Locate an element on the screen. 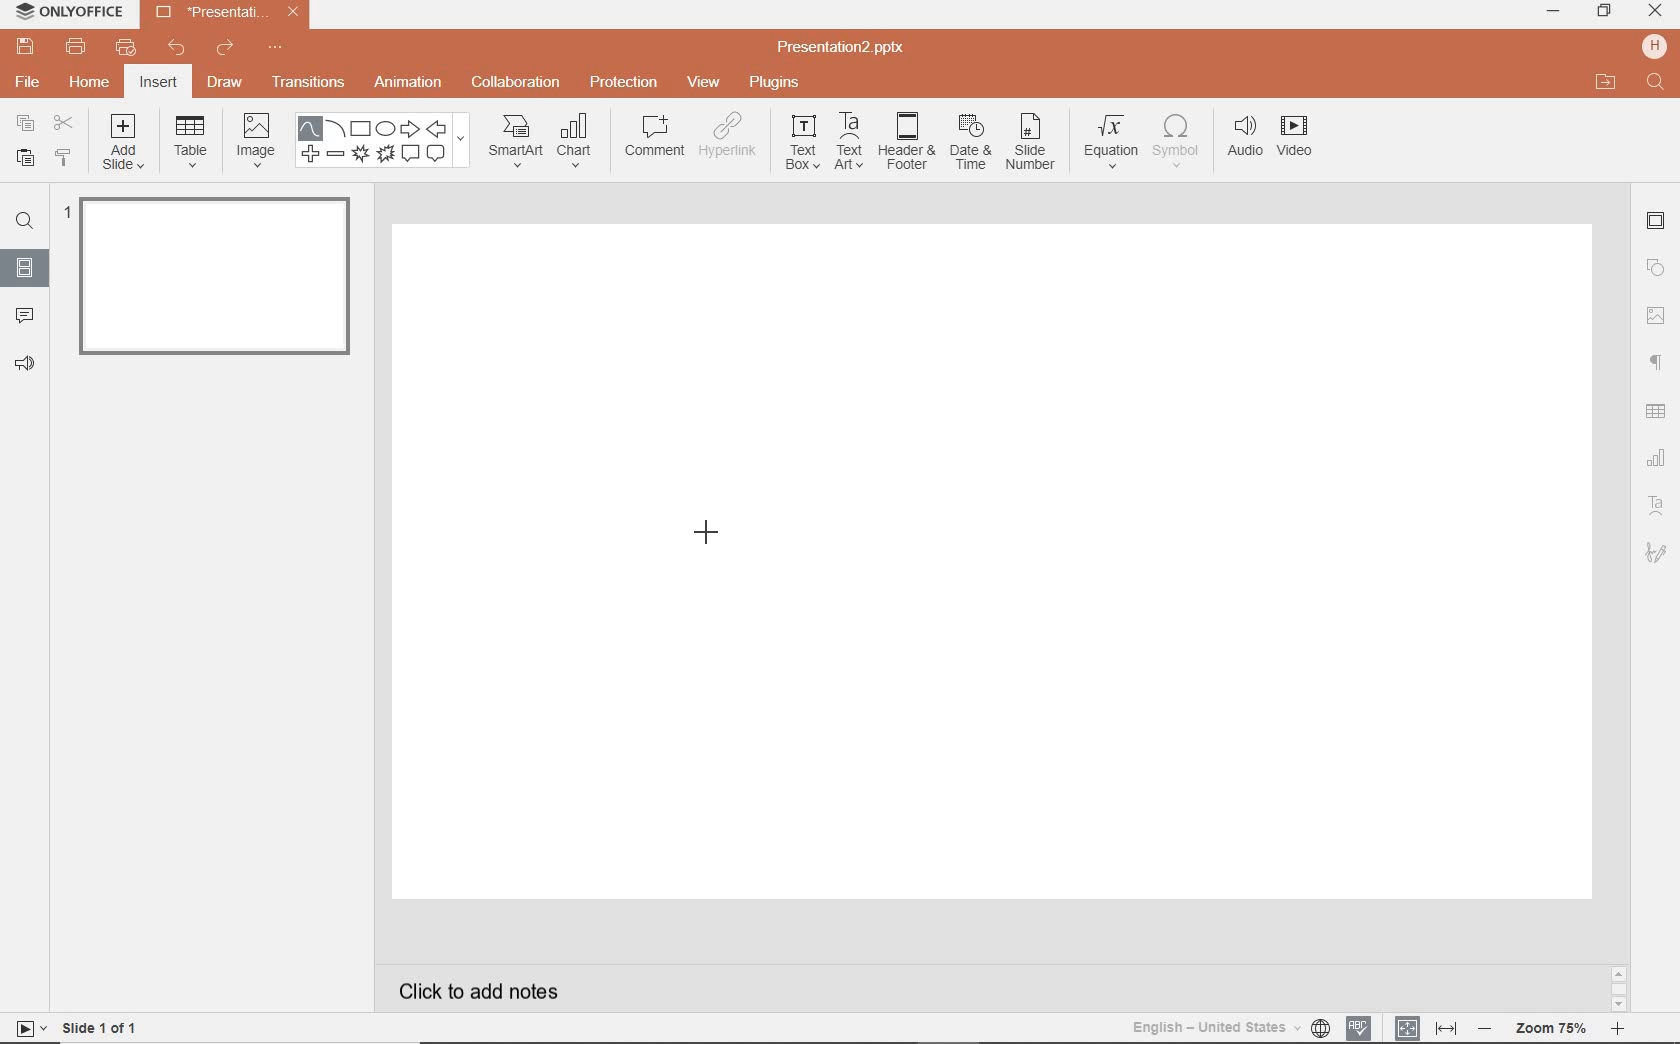 This screenshot has height=1044, width=1680. COMMENT is located at coordinates (652, 139).